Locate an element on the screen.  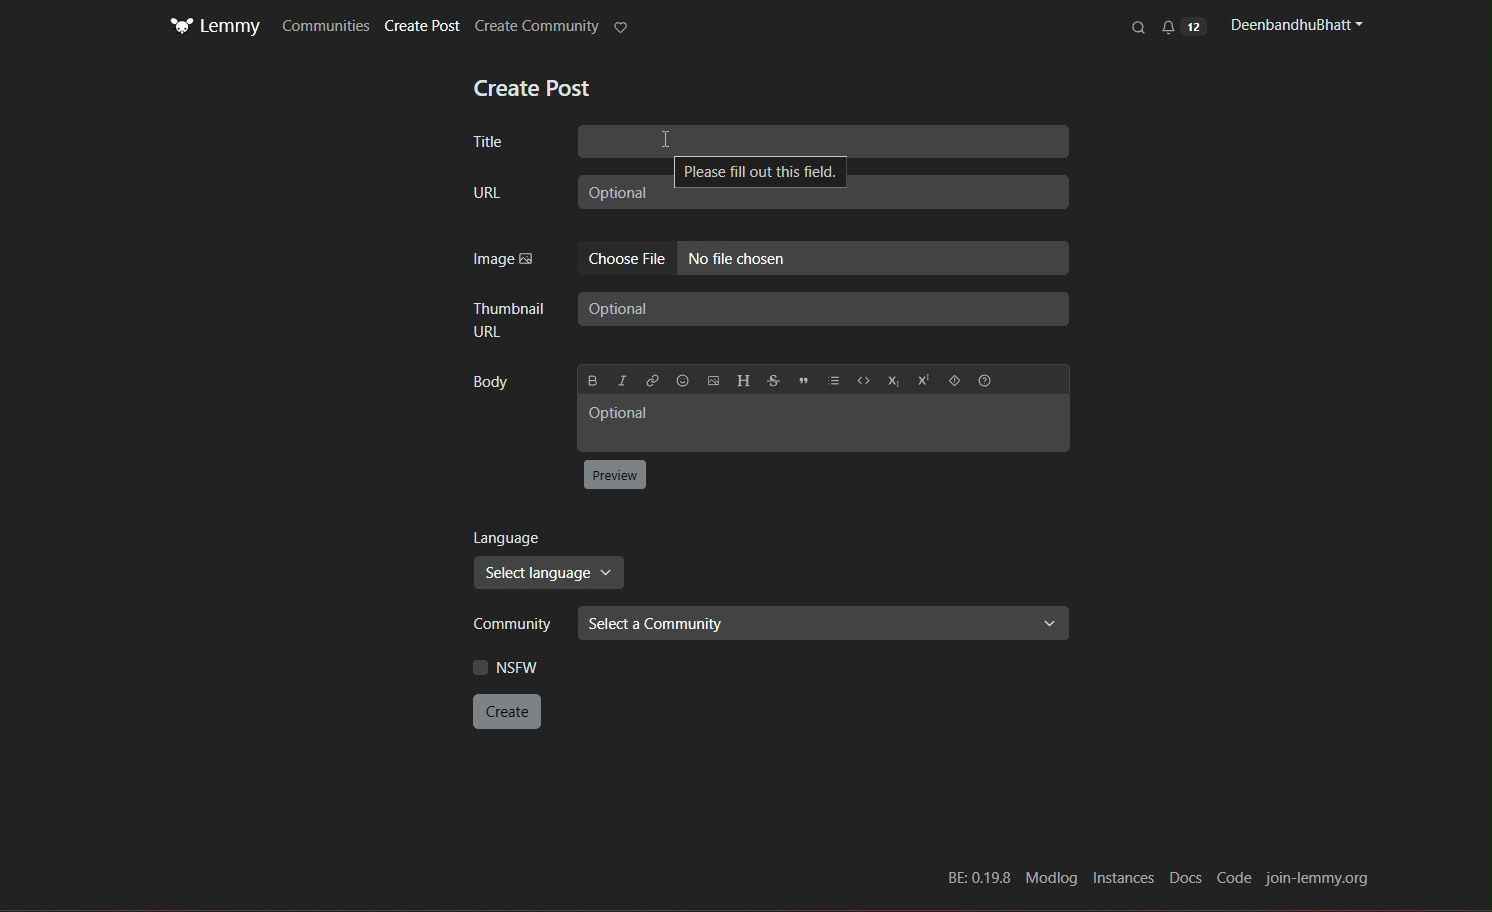
Upload image is located at coordinates (711, 379).